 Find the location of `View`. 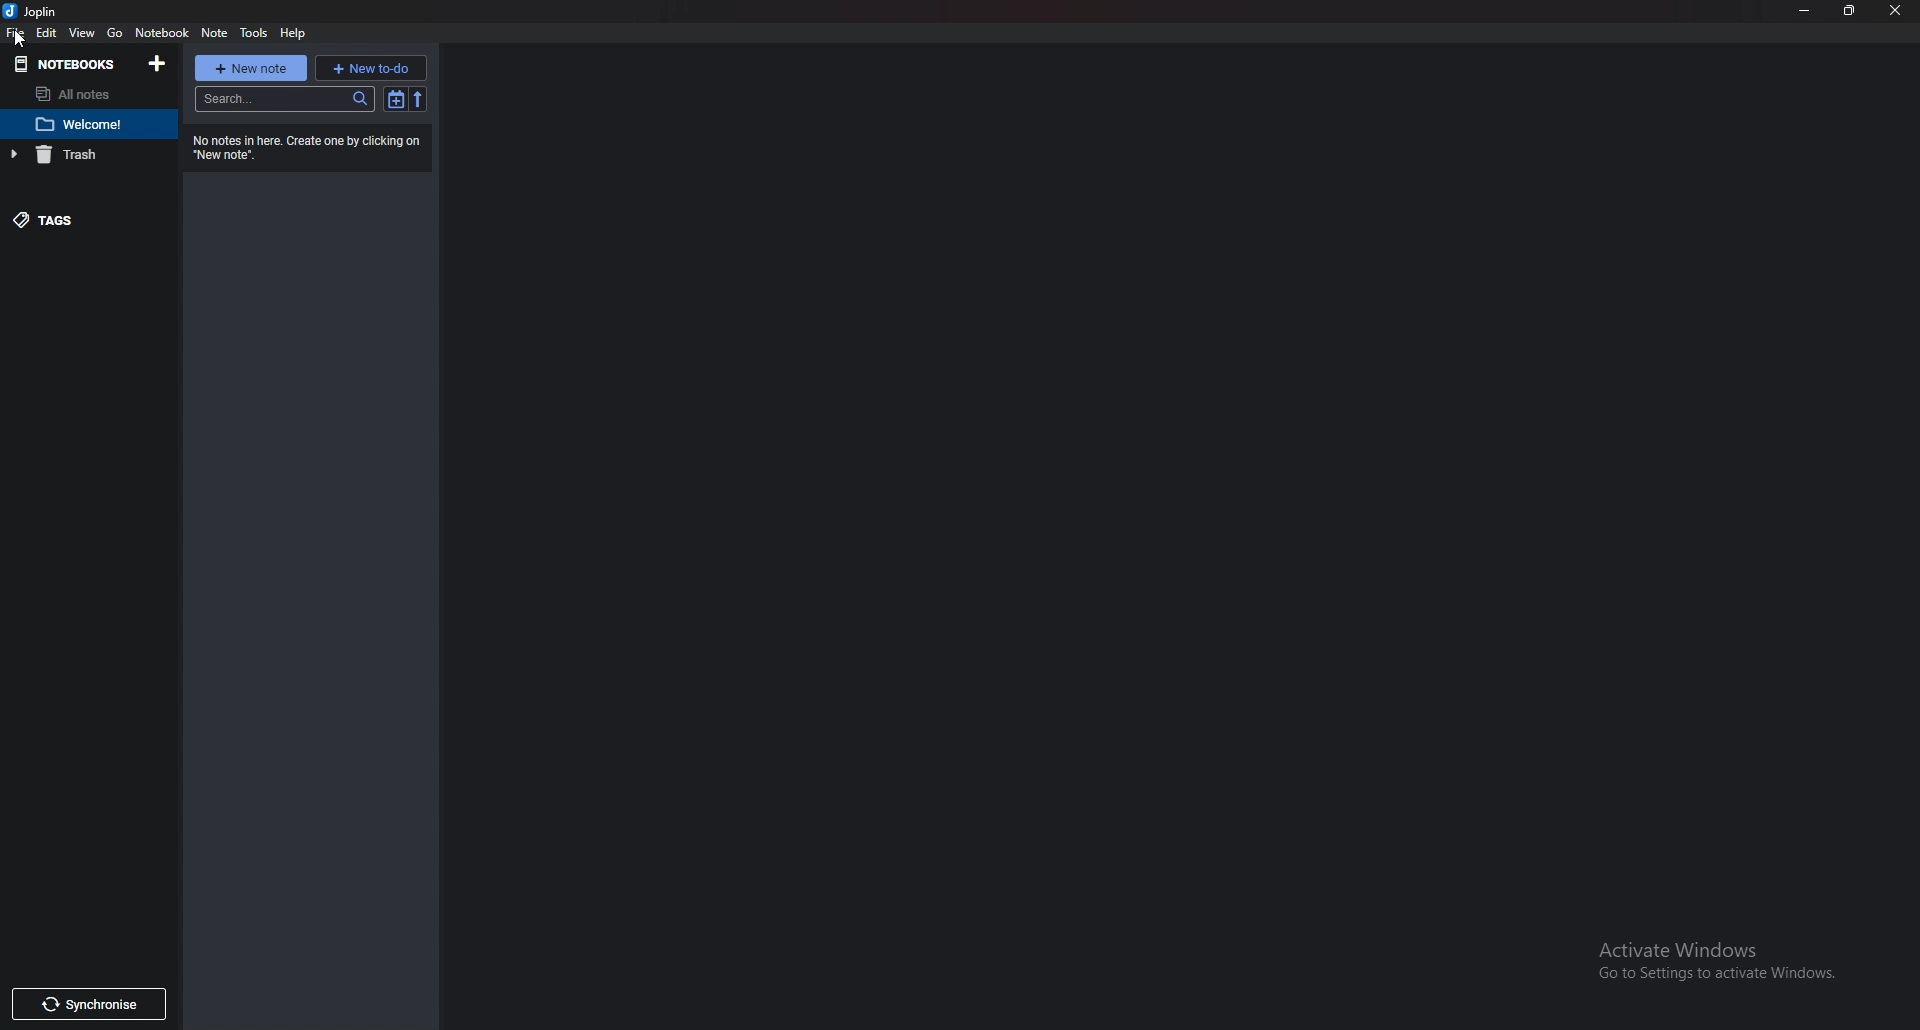

View is located at coordinates (84, 34).